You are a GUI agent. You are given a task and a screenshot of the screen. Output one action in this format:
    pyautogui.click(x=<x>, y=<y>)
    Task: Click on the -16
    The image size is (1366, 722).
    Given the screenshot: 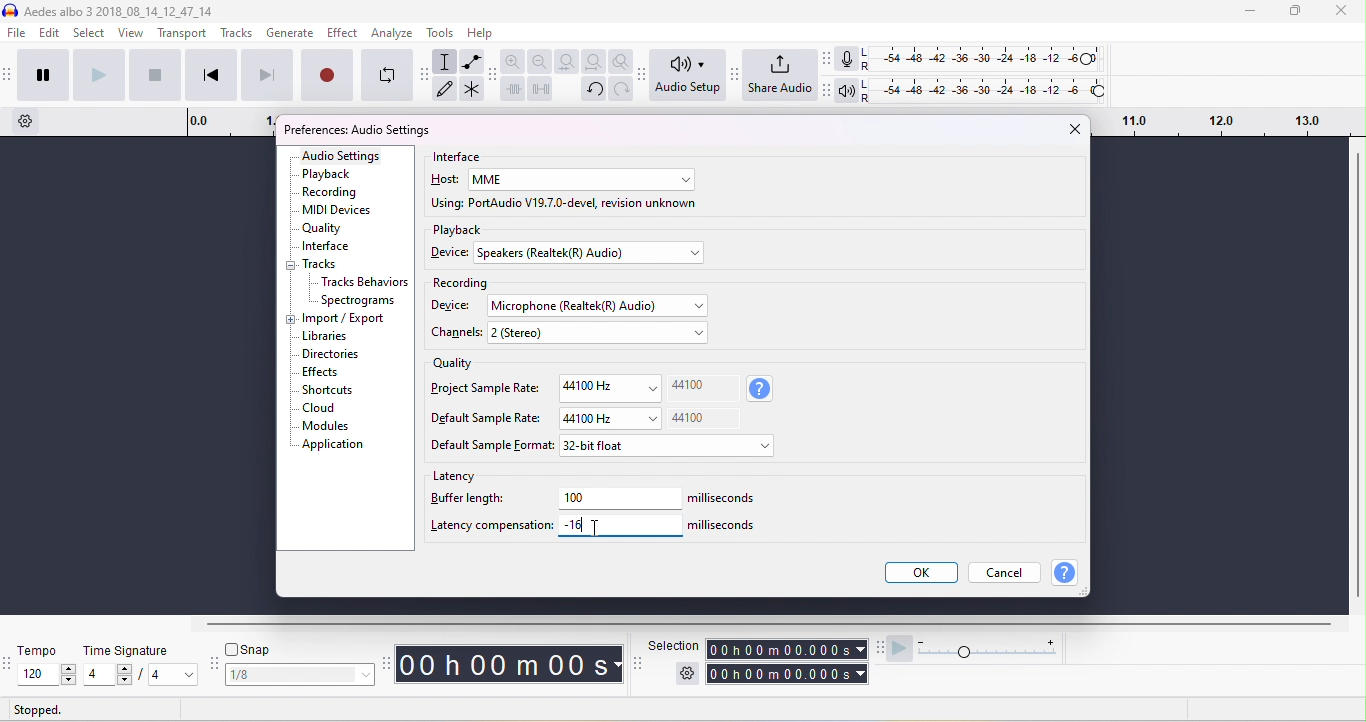 What is the action you would take?
    pyautogui.click(x=575, y=522)
    